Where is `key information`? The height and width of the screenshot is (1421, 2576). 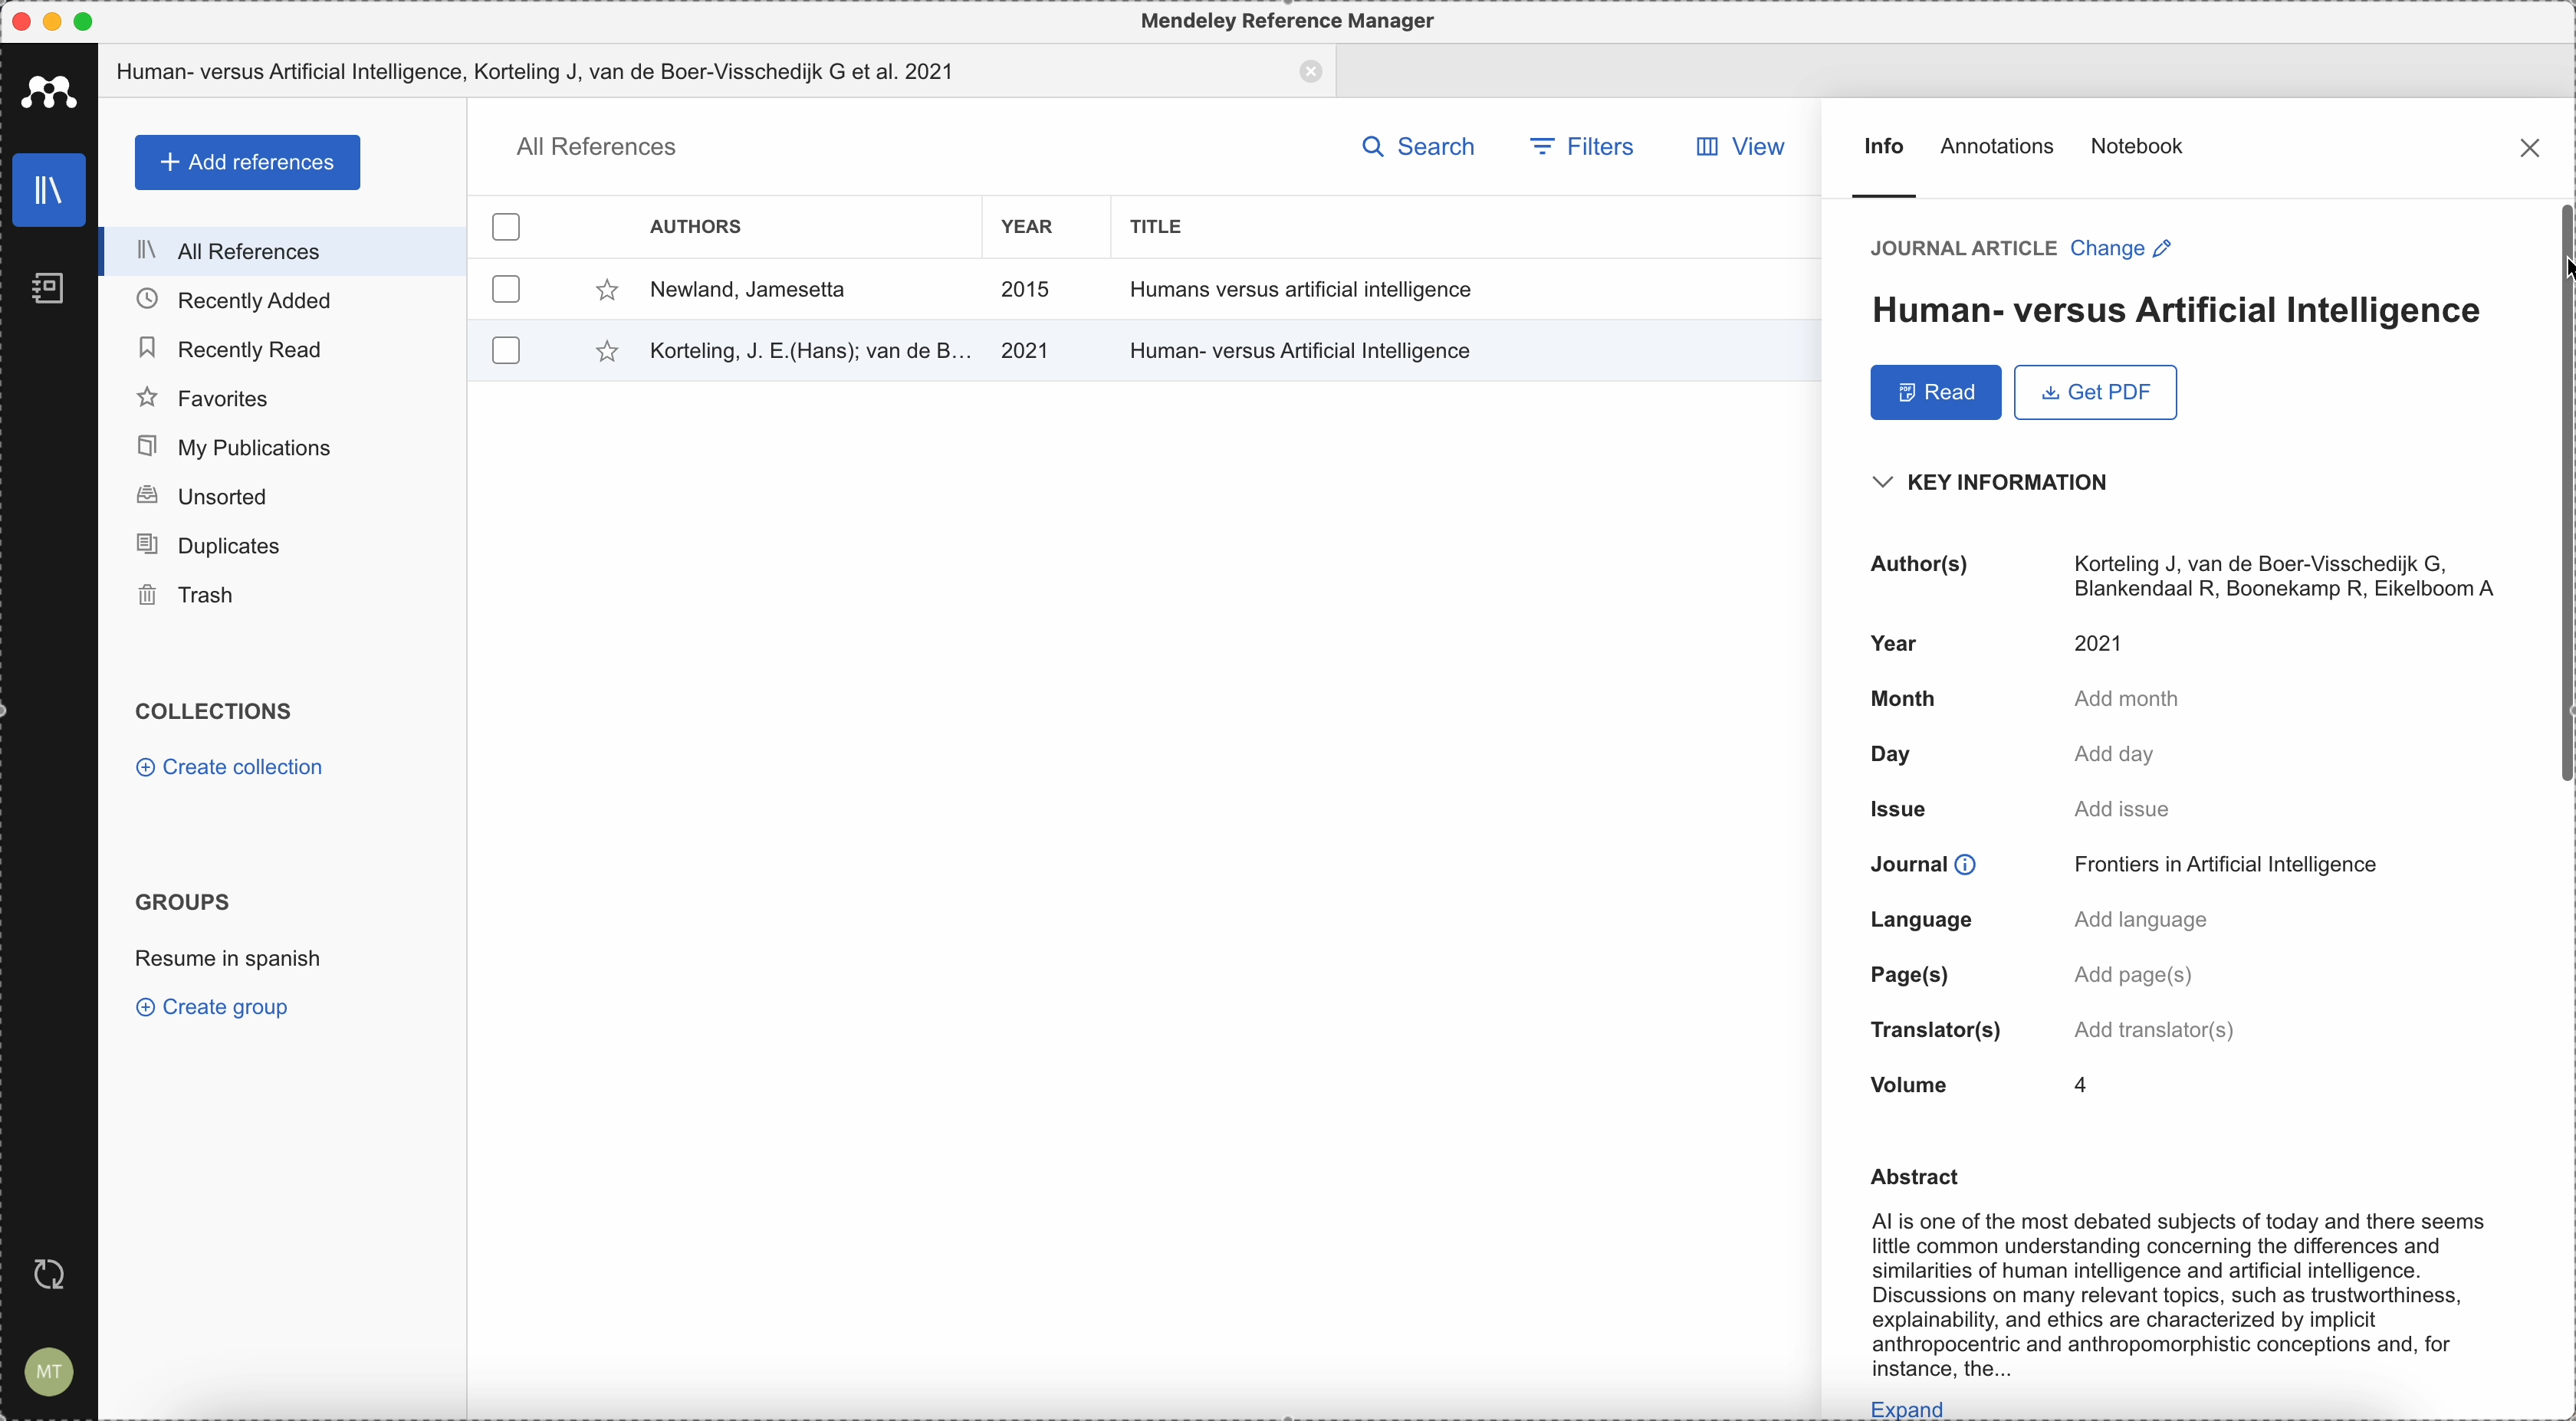
key information is located at coordinates (1999, 482).